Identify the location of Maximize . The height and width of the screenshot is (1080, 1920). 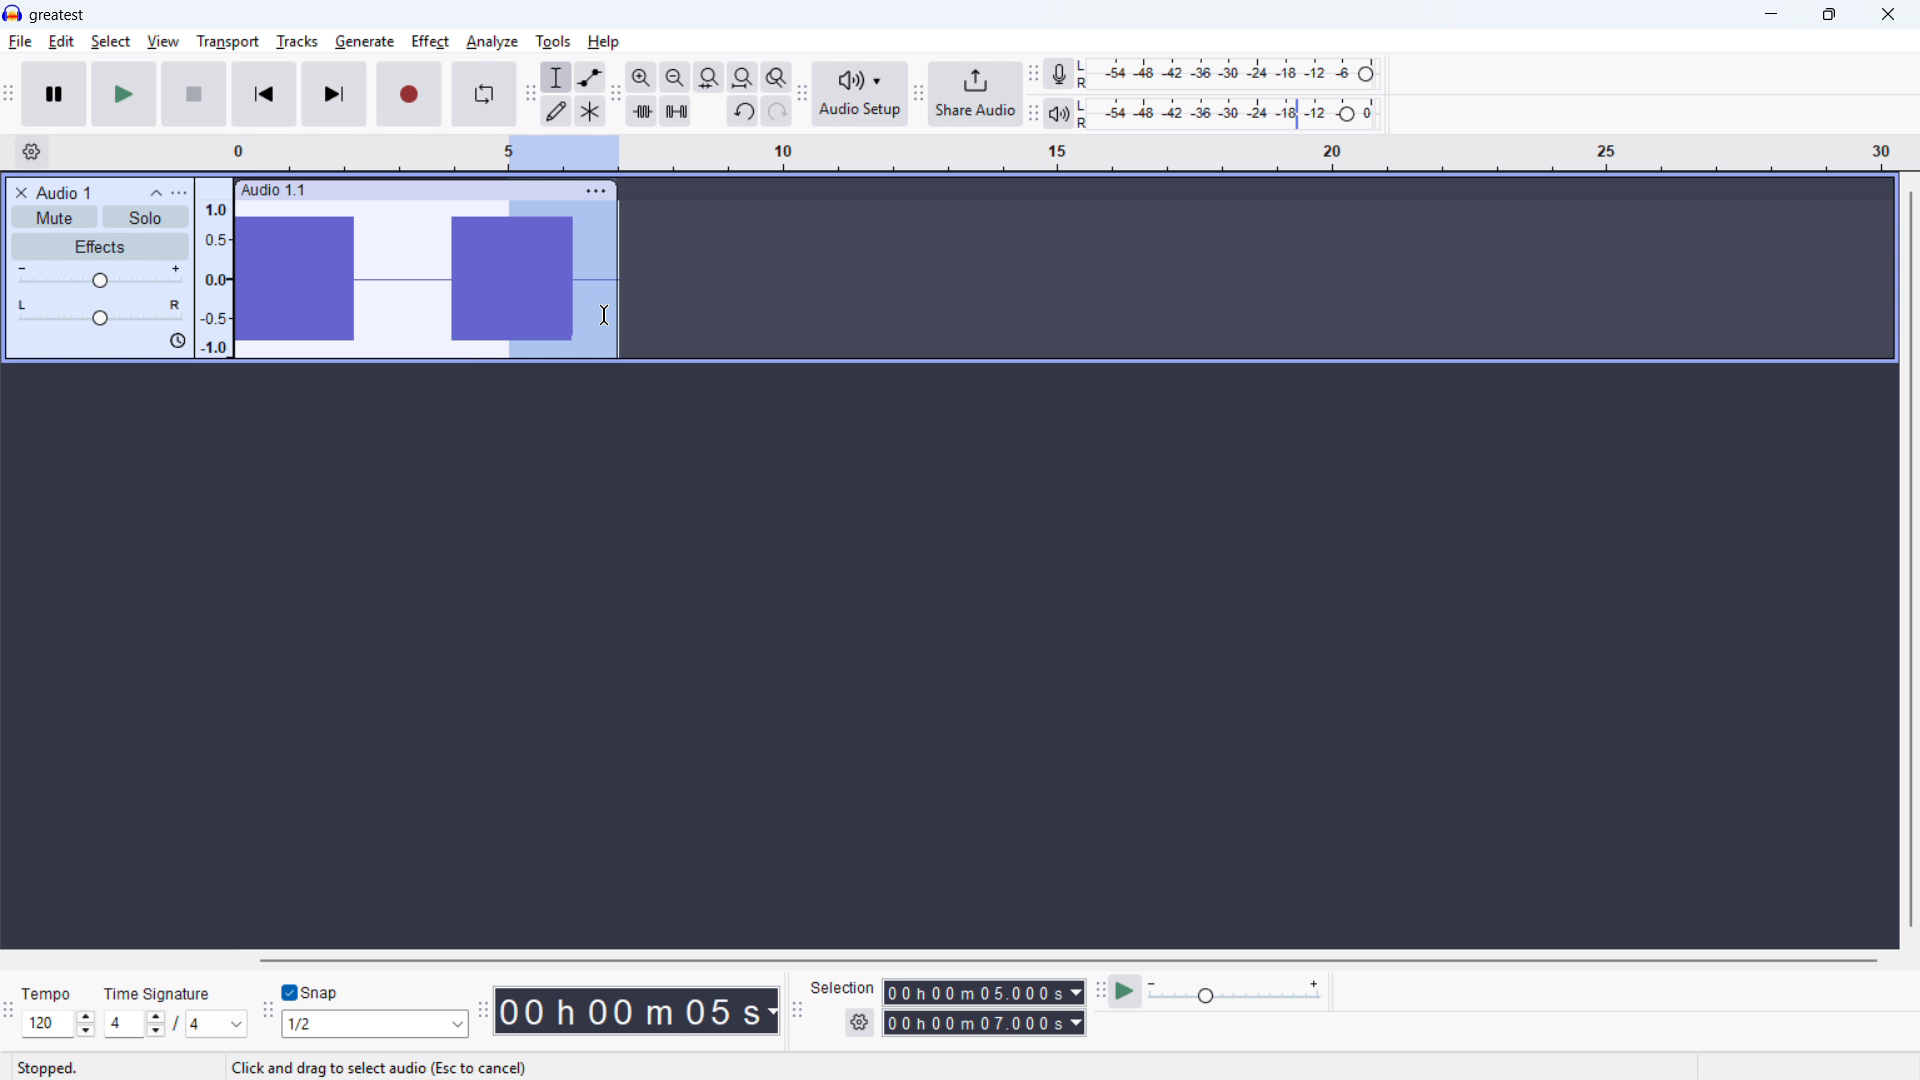
(1829, 15).